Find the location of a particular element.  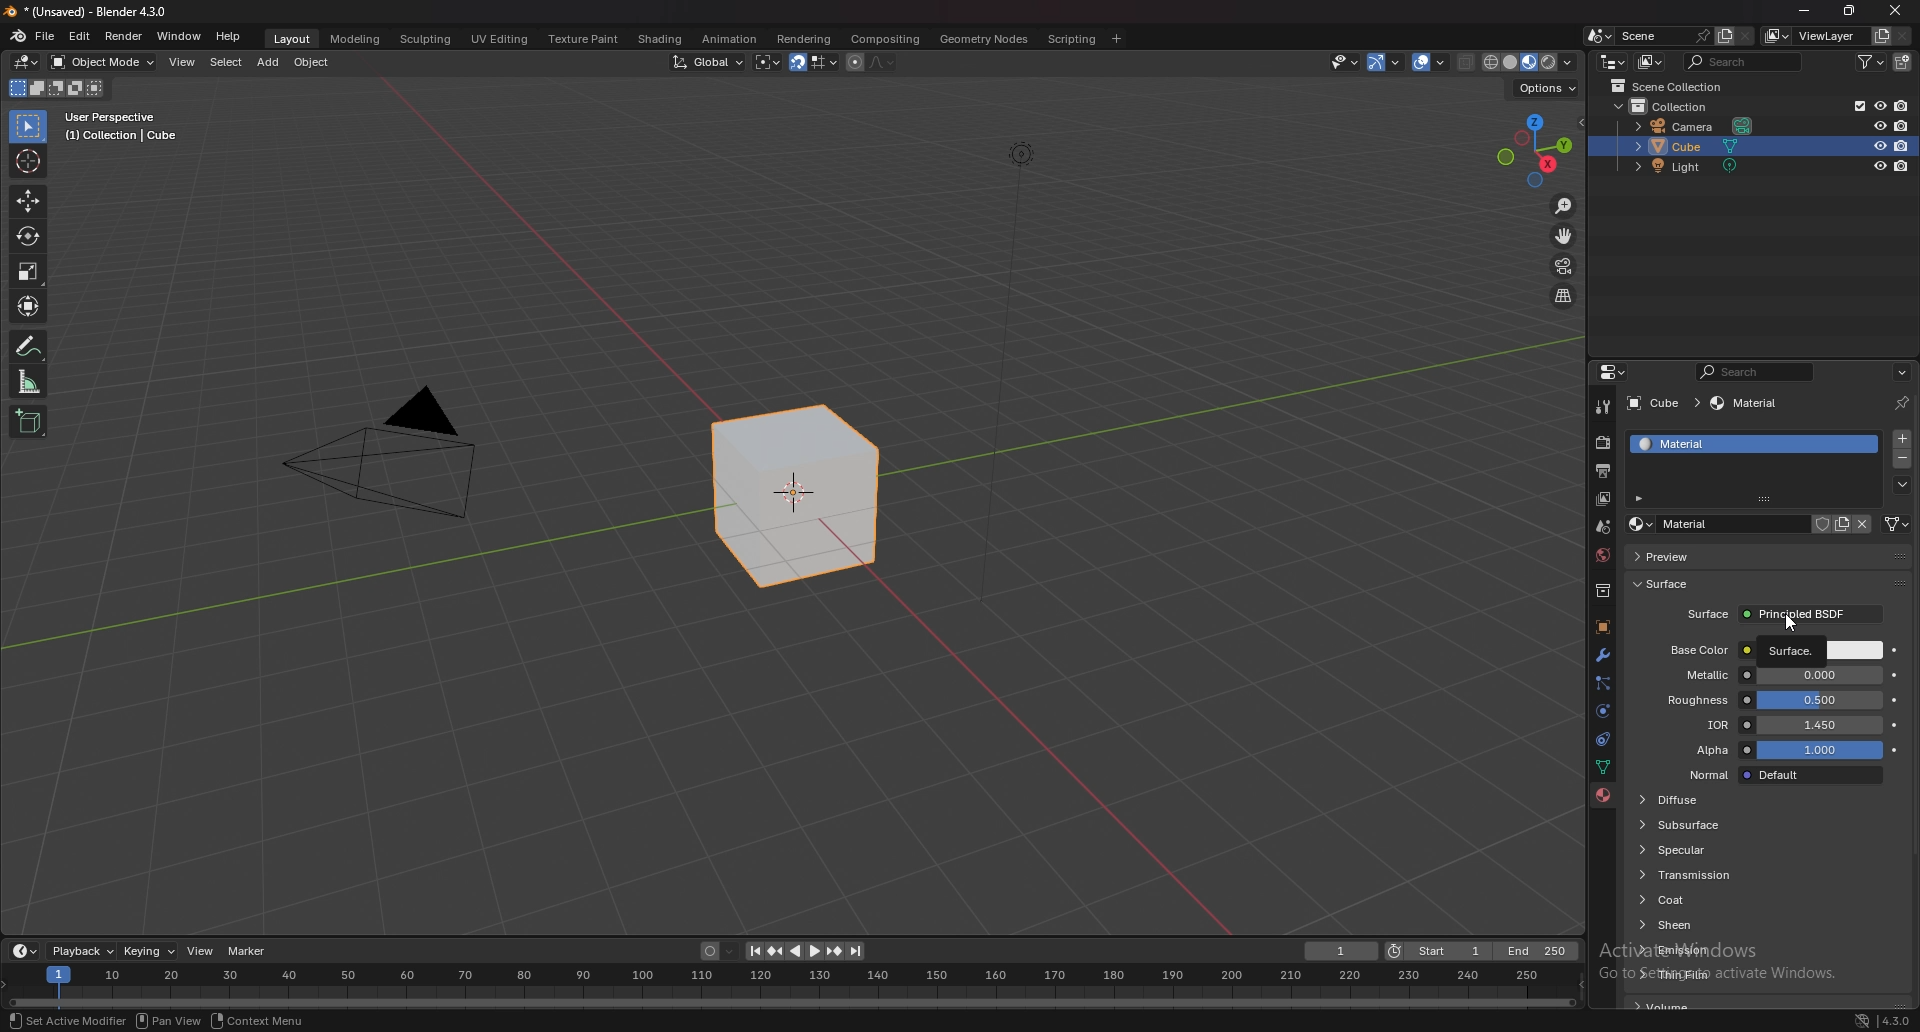

ior is located at coordinates (1779, 725).